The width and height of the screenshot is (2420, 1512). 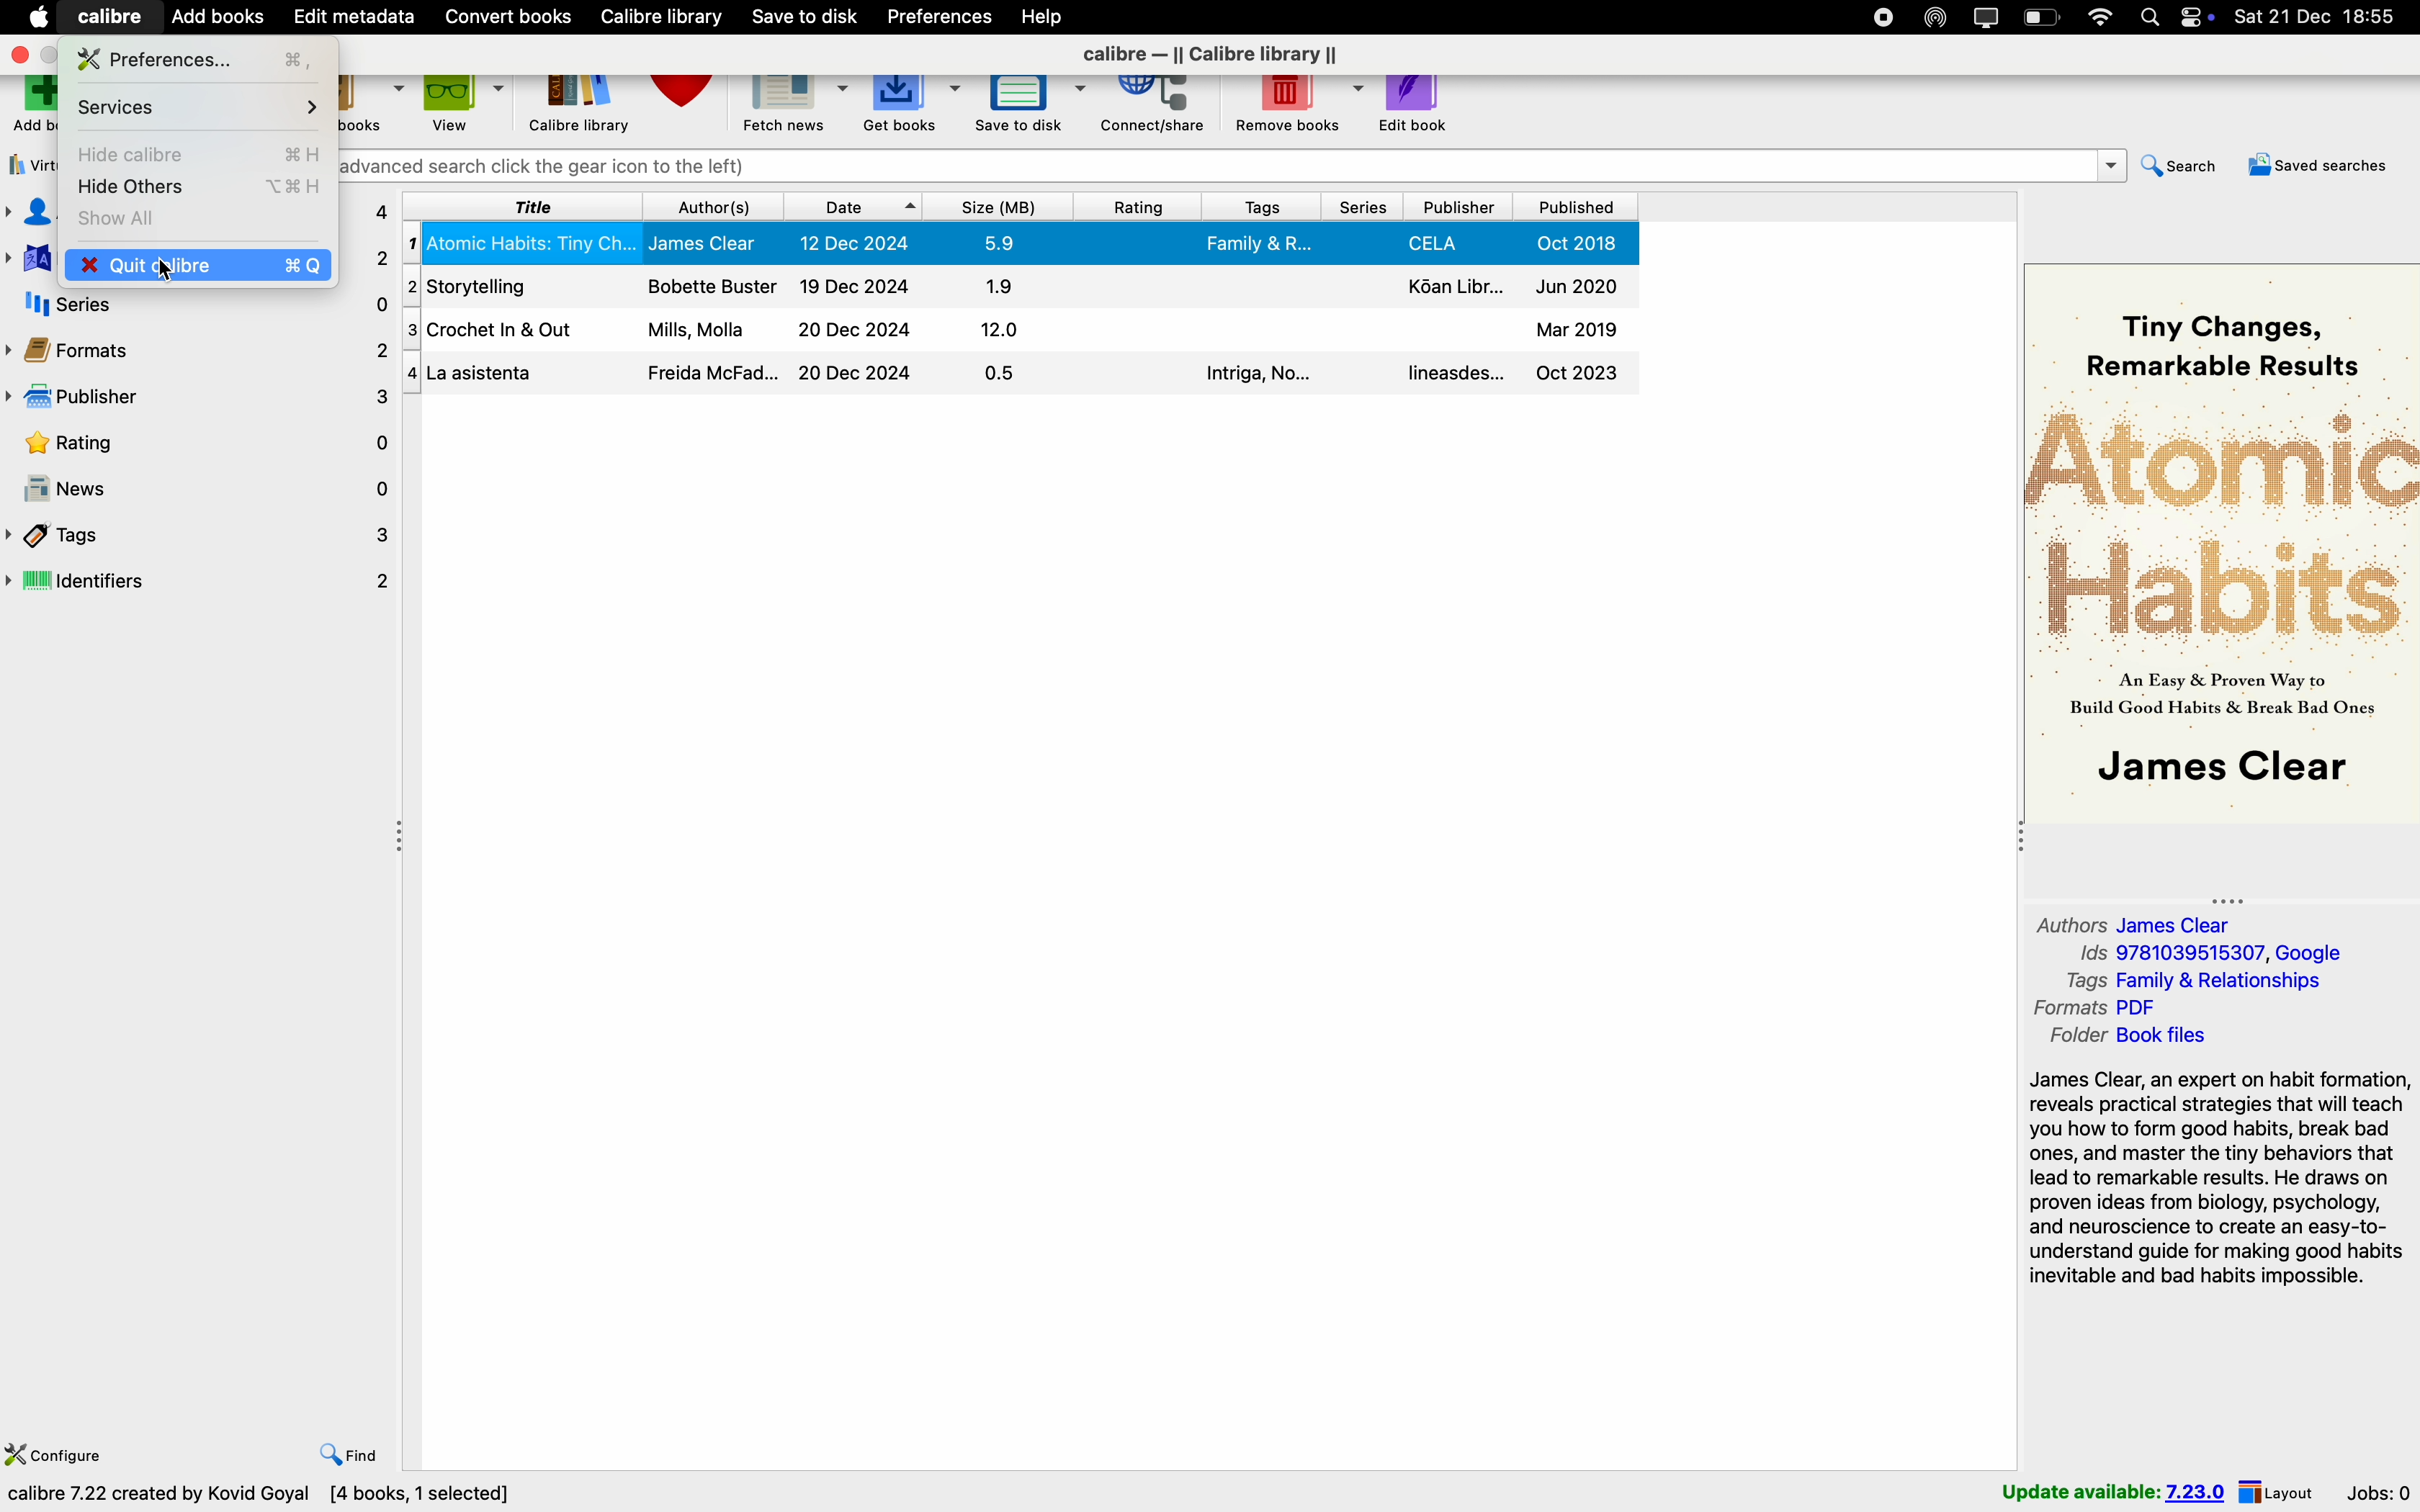 What do you see at coordinates (1030, 107) in the screenshot?
I see `save to disk` at bounding box center [1030, 107].